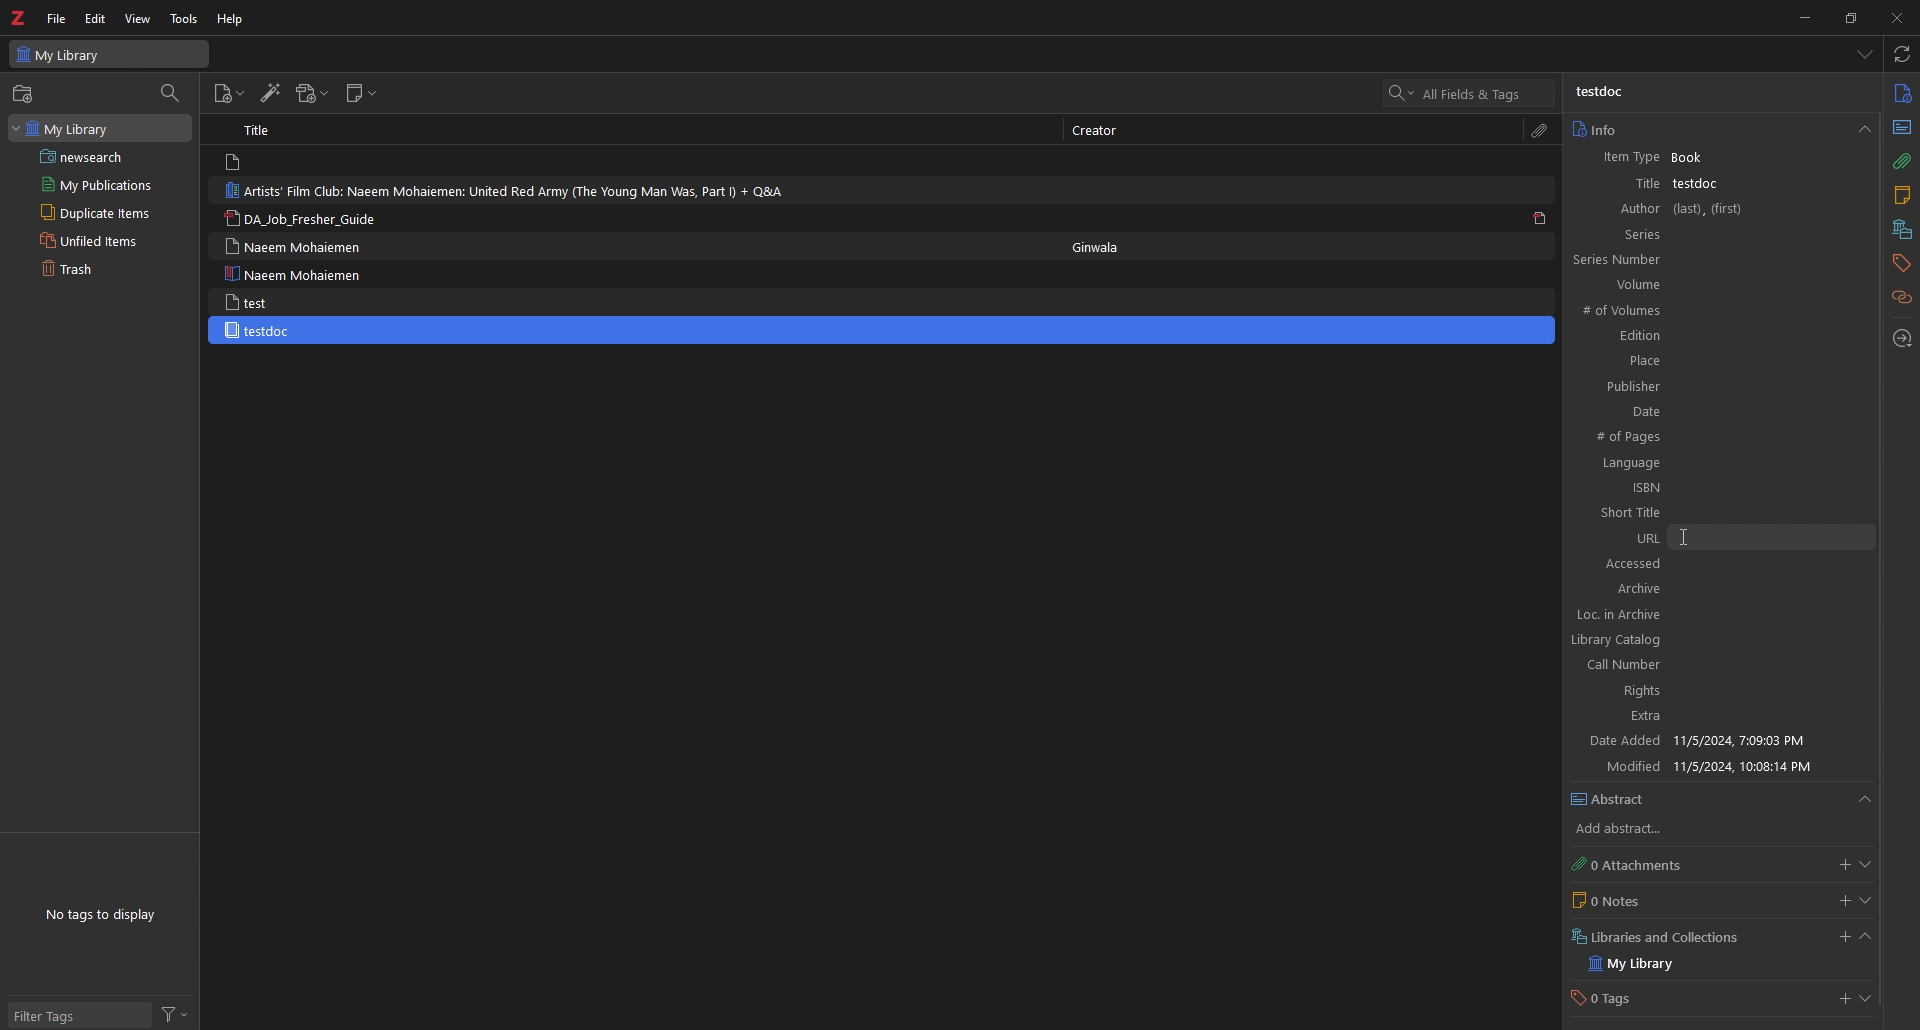 Image resolution: width=1920 pixels, height=1030 pixels. I want to click on cursor, so click(1685, 538).